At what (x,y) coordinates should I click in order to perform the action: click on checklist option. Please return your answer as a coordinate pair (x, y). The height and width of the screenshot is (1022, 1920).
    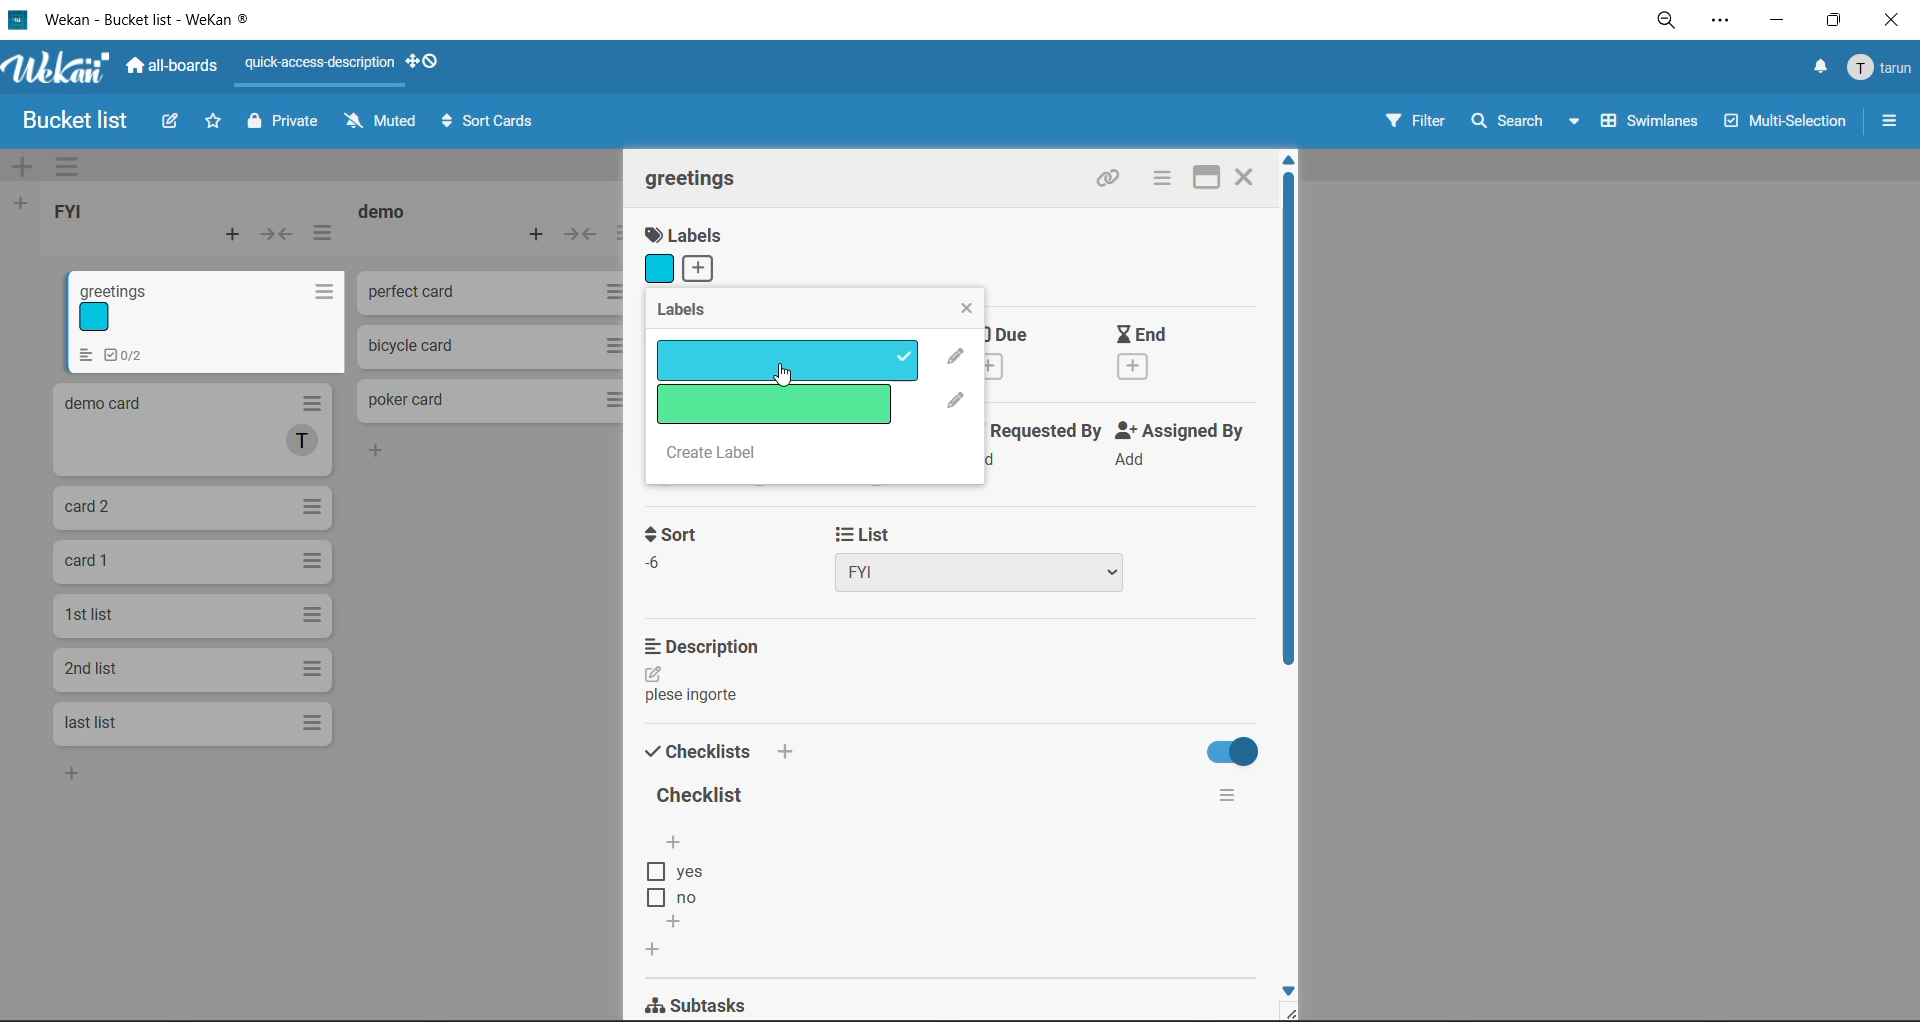
    Looking at the image, I should click on (691, 899).